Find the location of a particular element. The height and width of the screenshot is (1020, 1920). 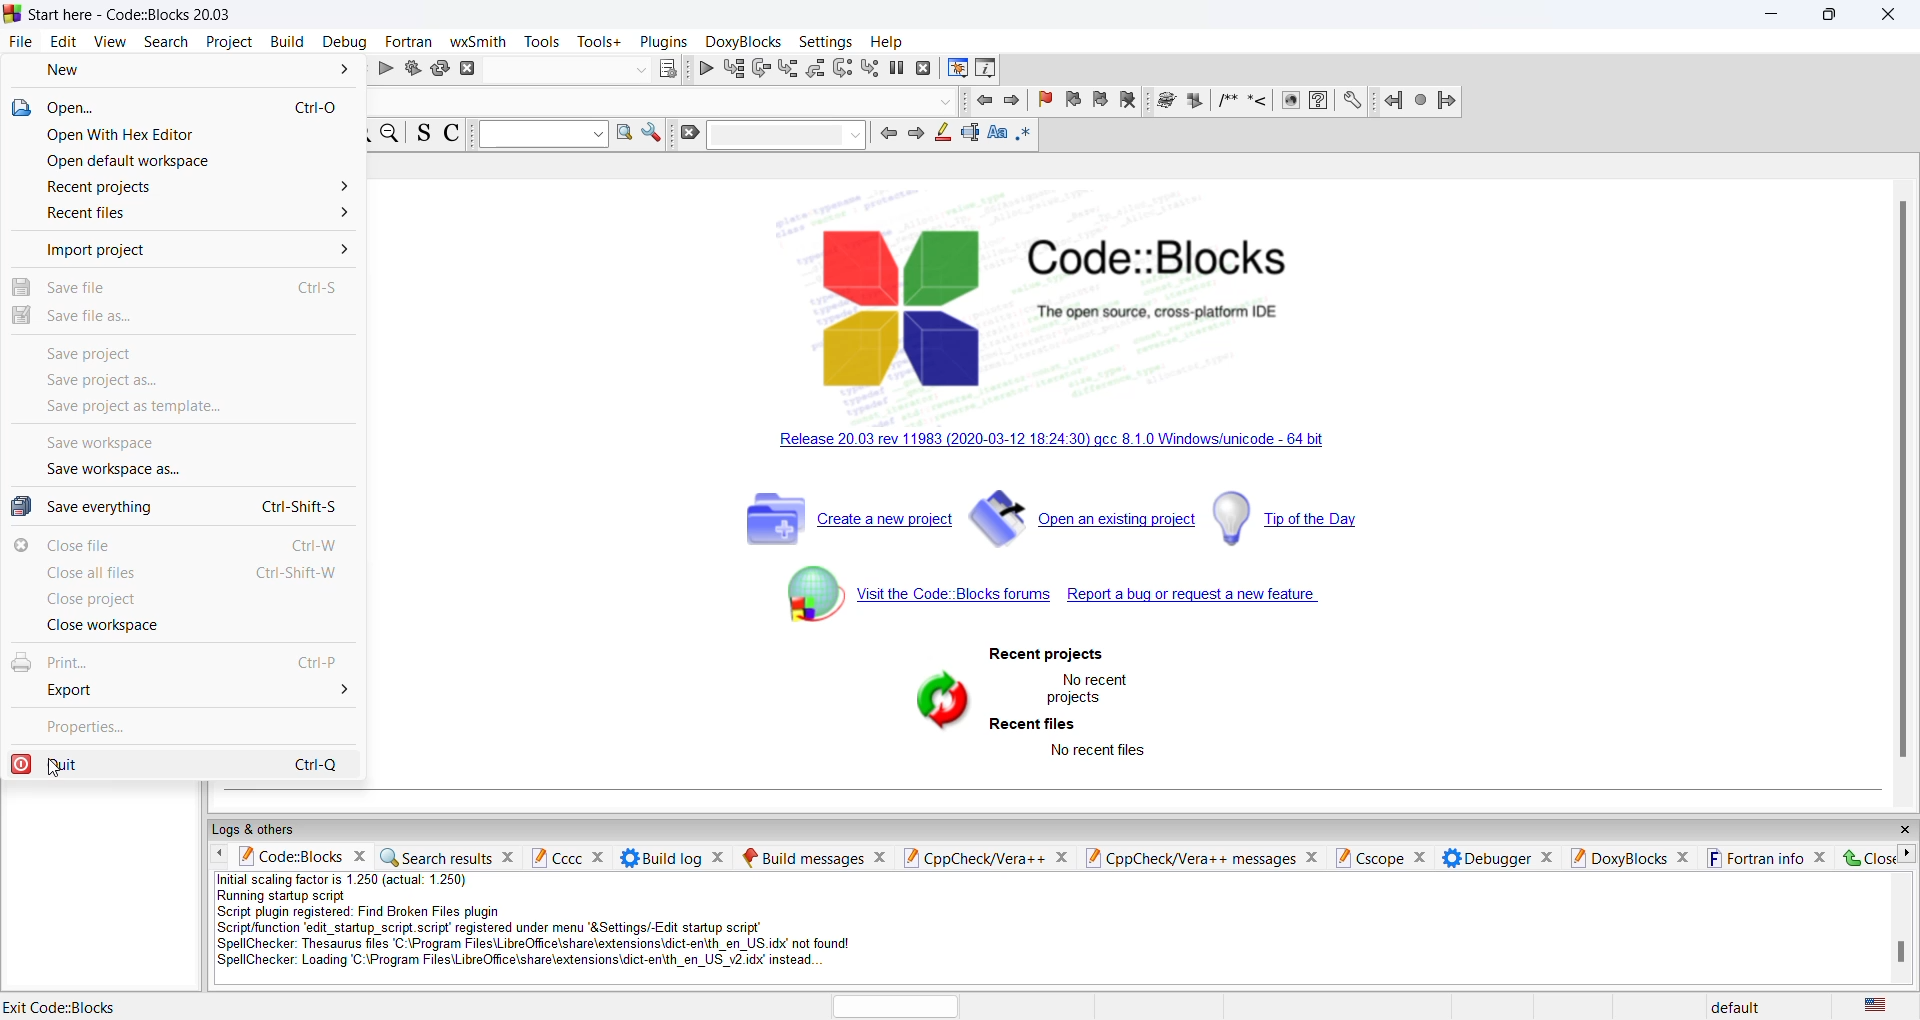

close is located at coordinates (878, 856).